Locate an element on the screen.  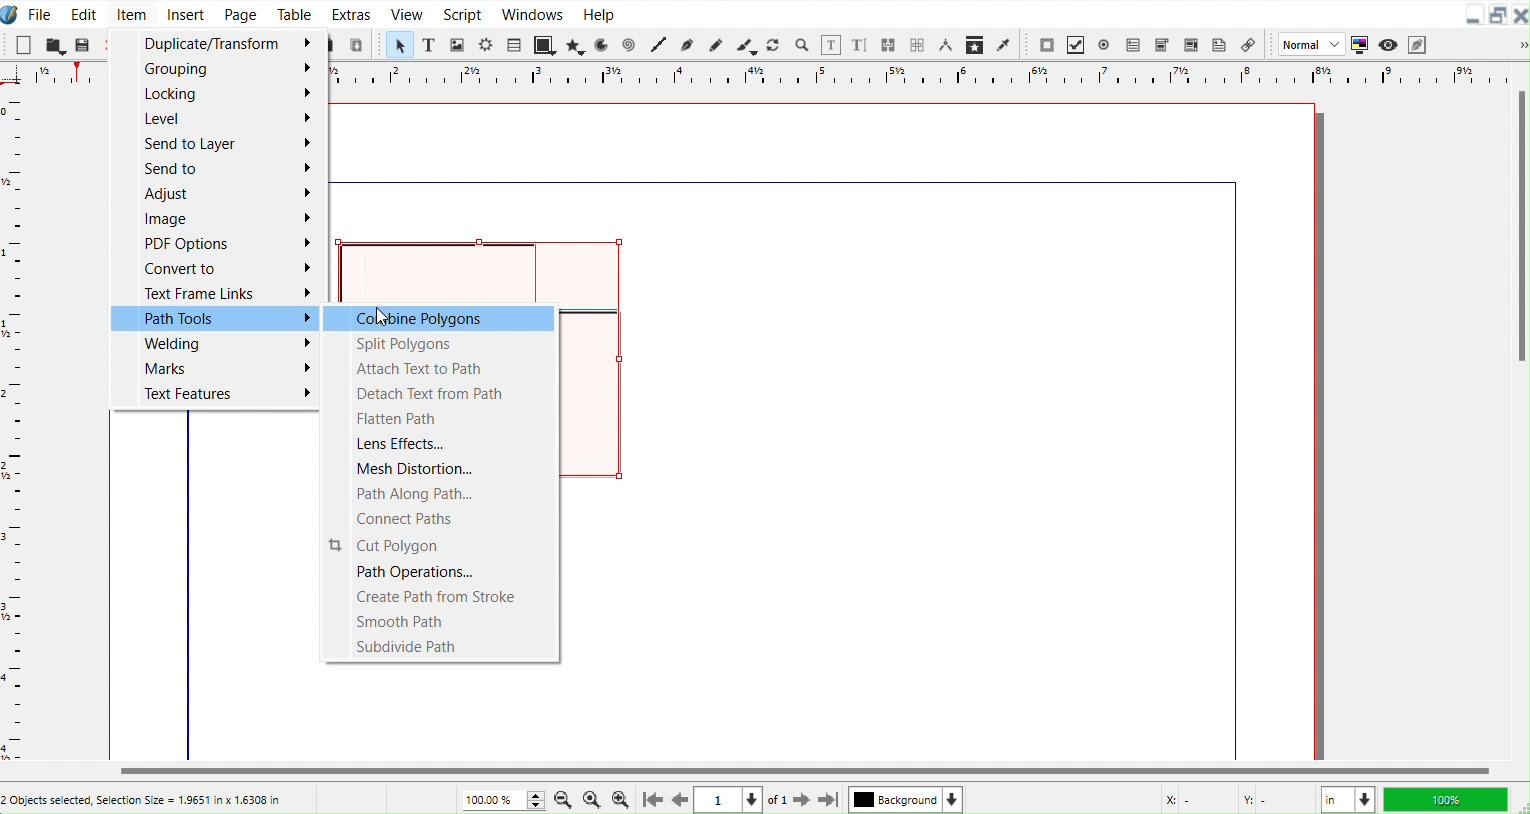
Send To Layer is located at coordinates (218, 144).